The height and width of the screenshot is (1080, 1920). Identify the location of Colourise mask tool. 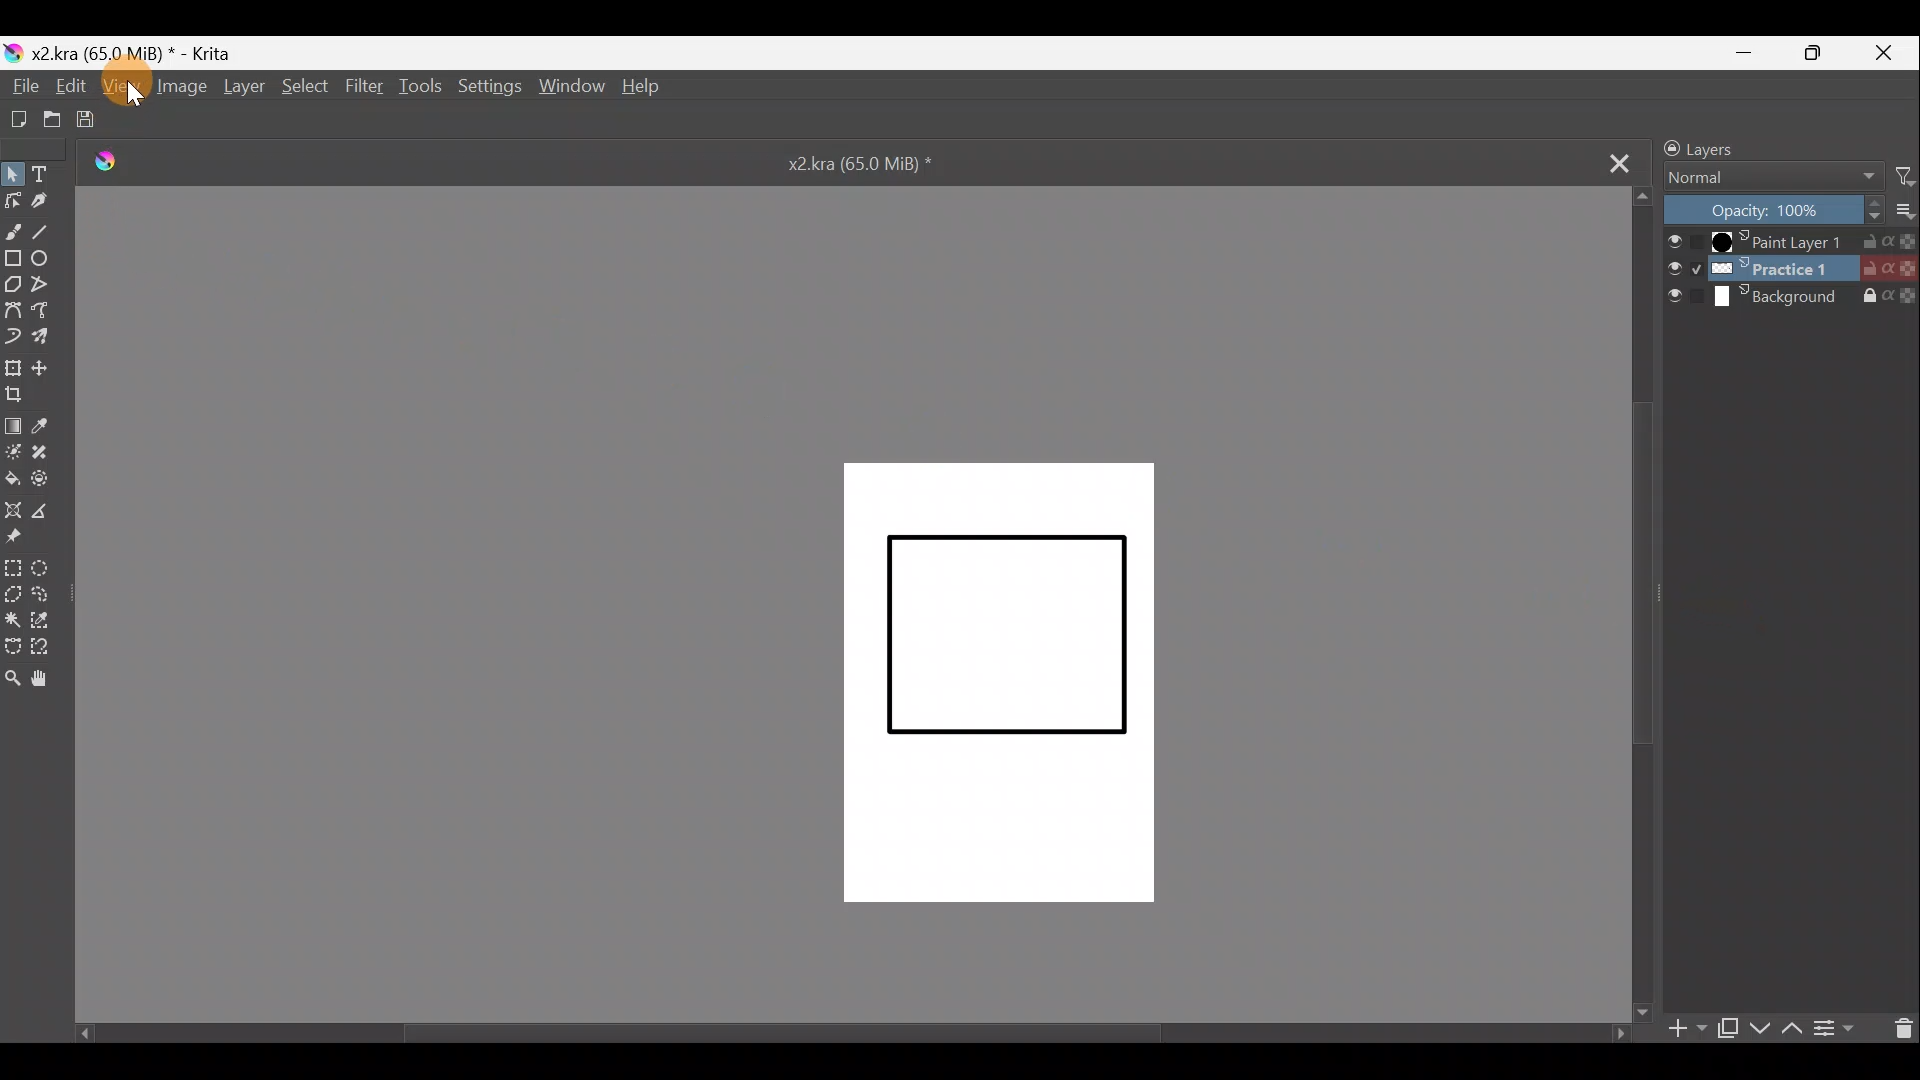
(17, 452).